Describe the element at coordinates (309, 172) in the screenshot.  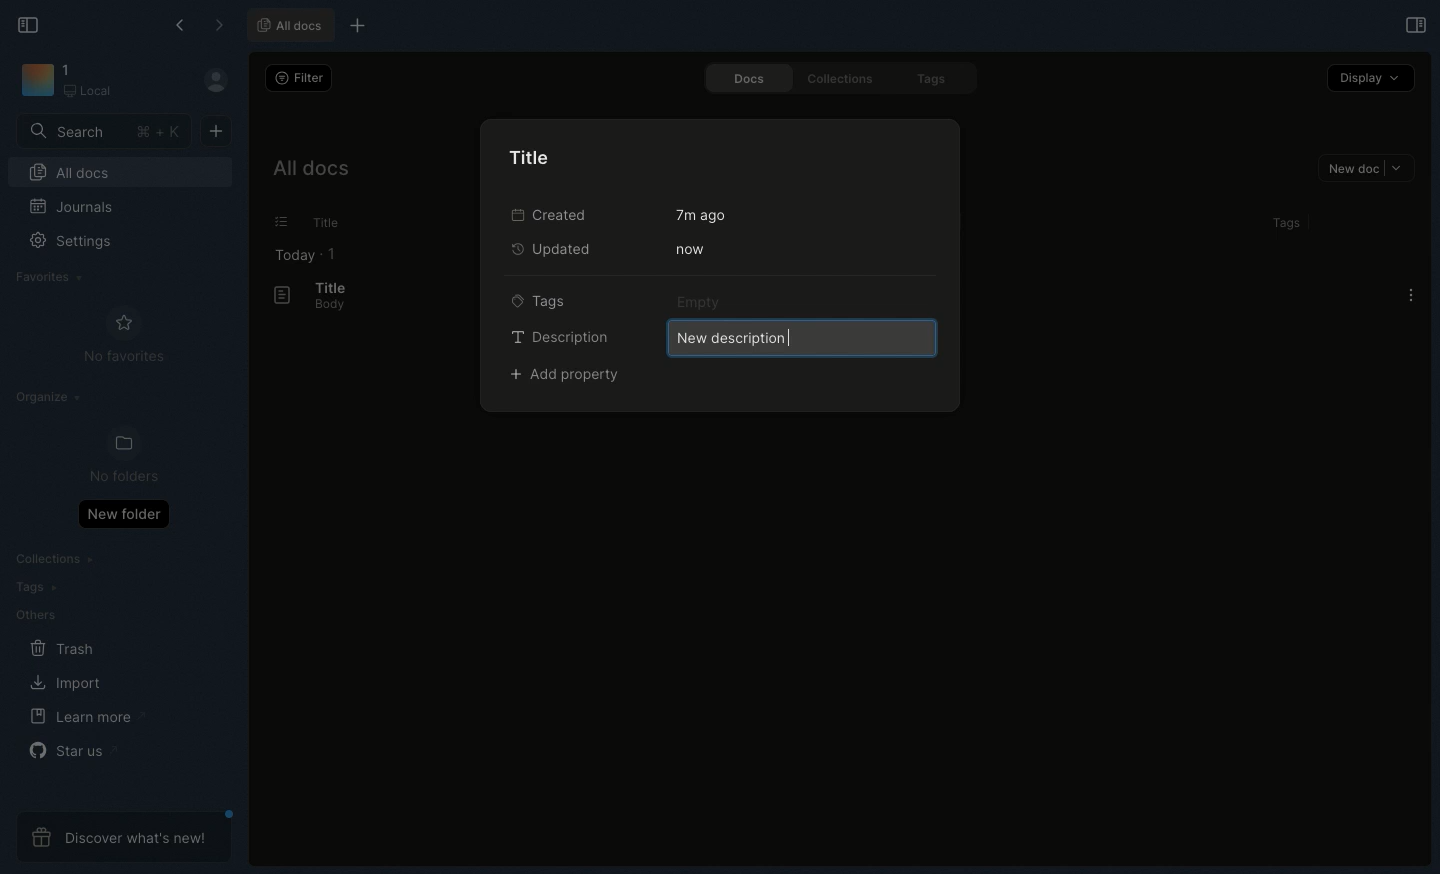
I see `All docs` at that location.